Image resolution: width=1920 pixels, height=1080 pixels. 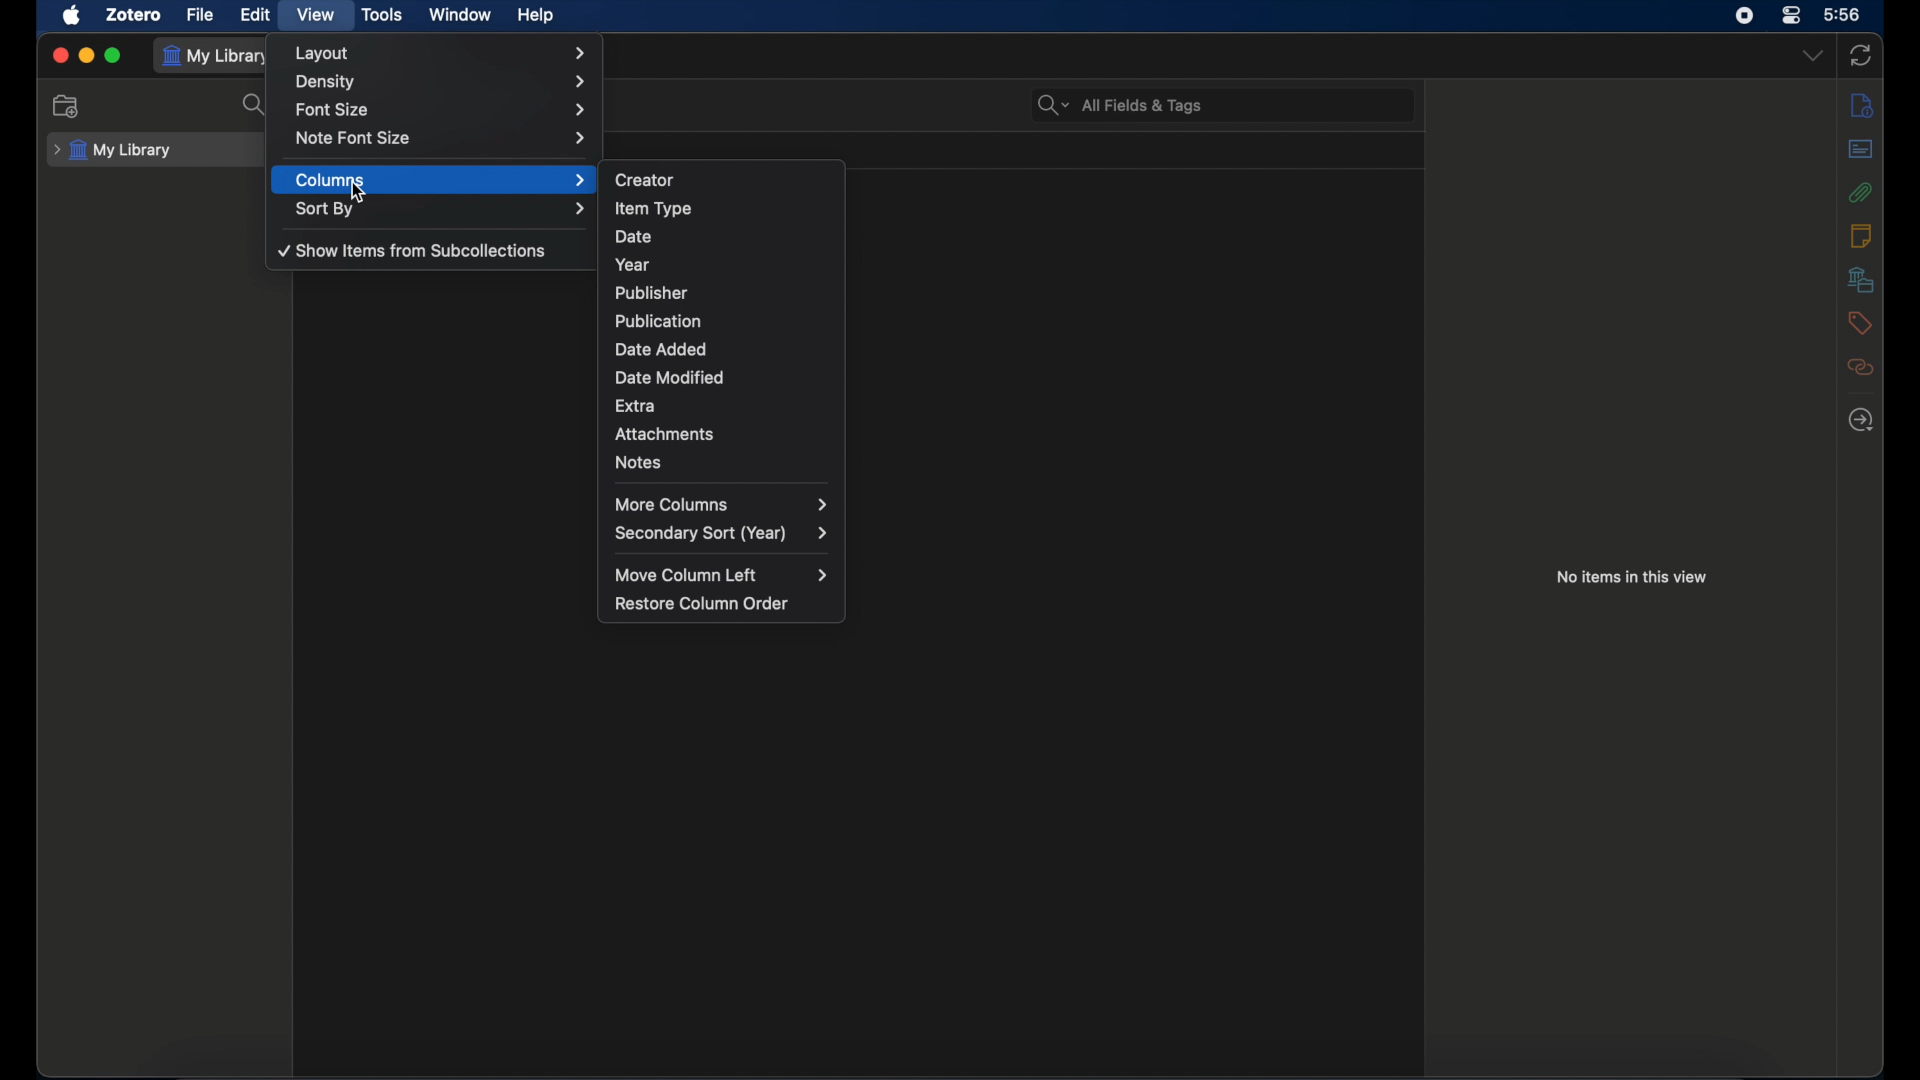 I want to click on date modified, so click(x=724, y=374).